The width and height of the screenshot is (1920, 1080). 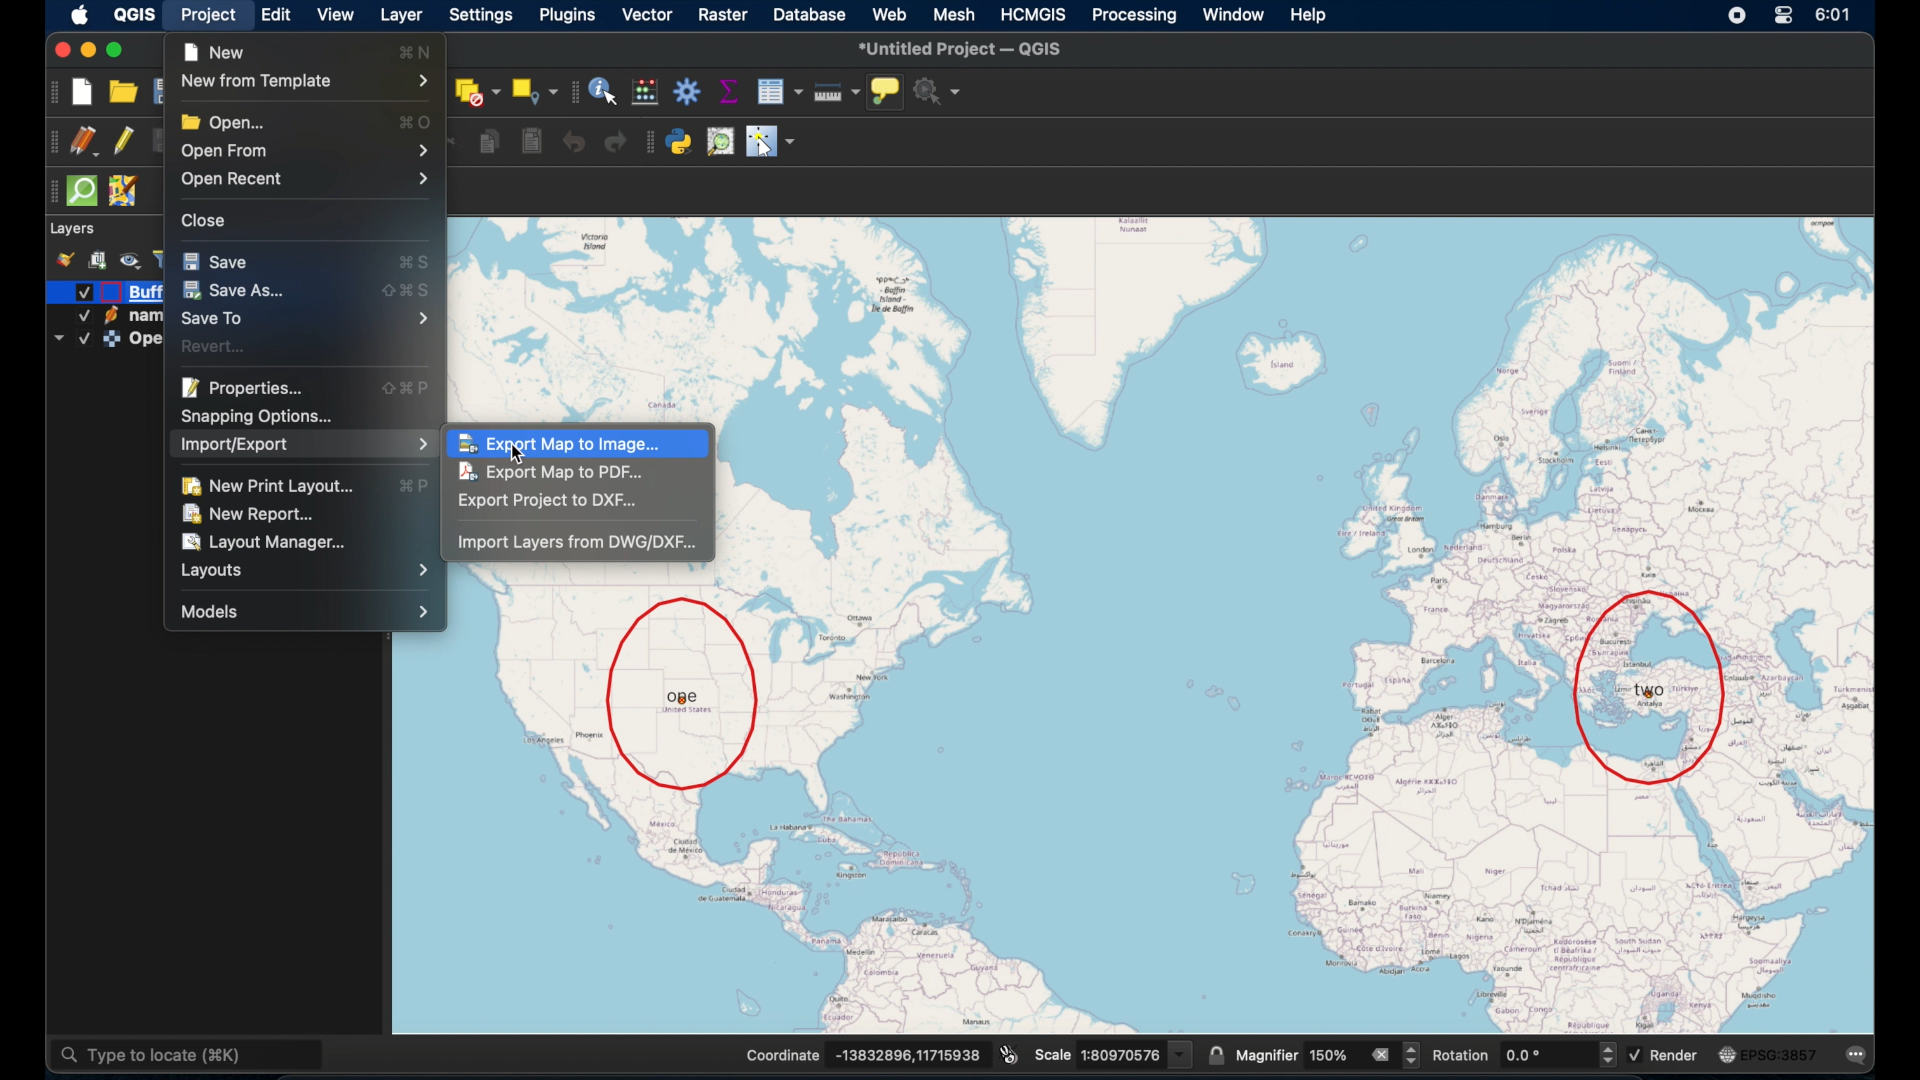 I want to click on new print layout, so click(x=277, y=483).